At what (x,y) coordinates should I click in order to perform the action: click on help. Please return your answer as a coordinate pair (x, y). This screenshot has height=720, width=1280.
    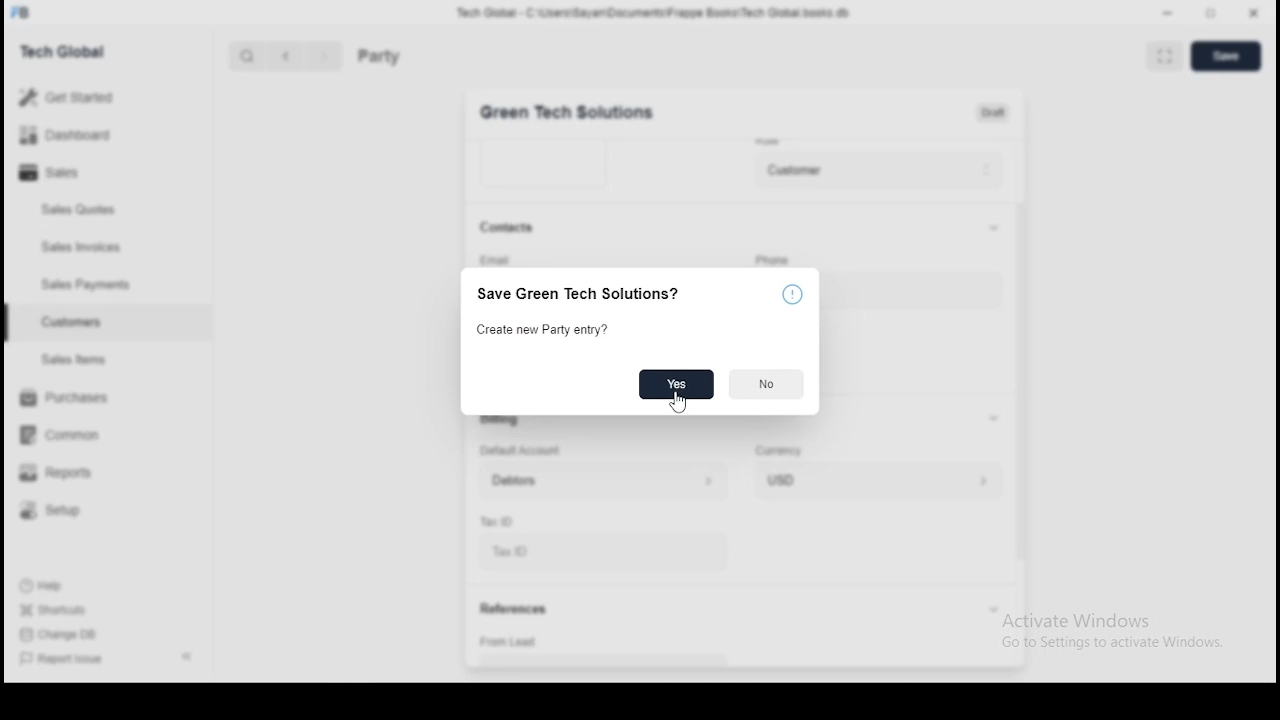
    Looking at the image, I should click on (798, 296).